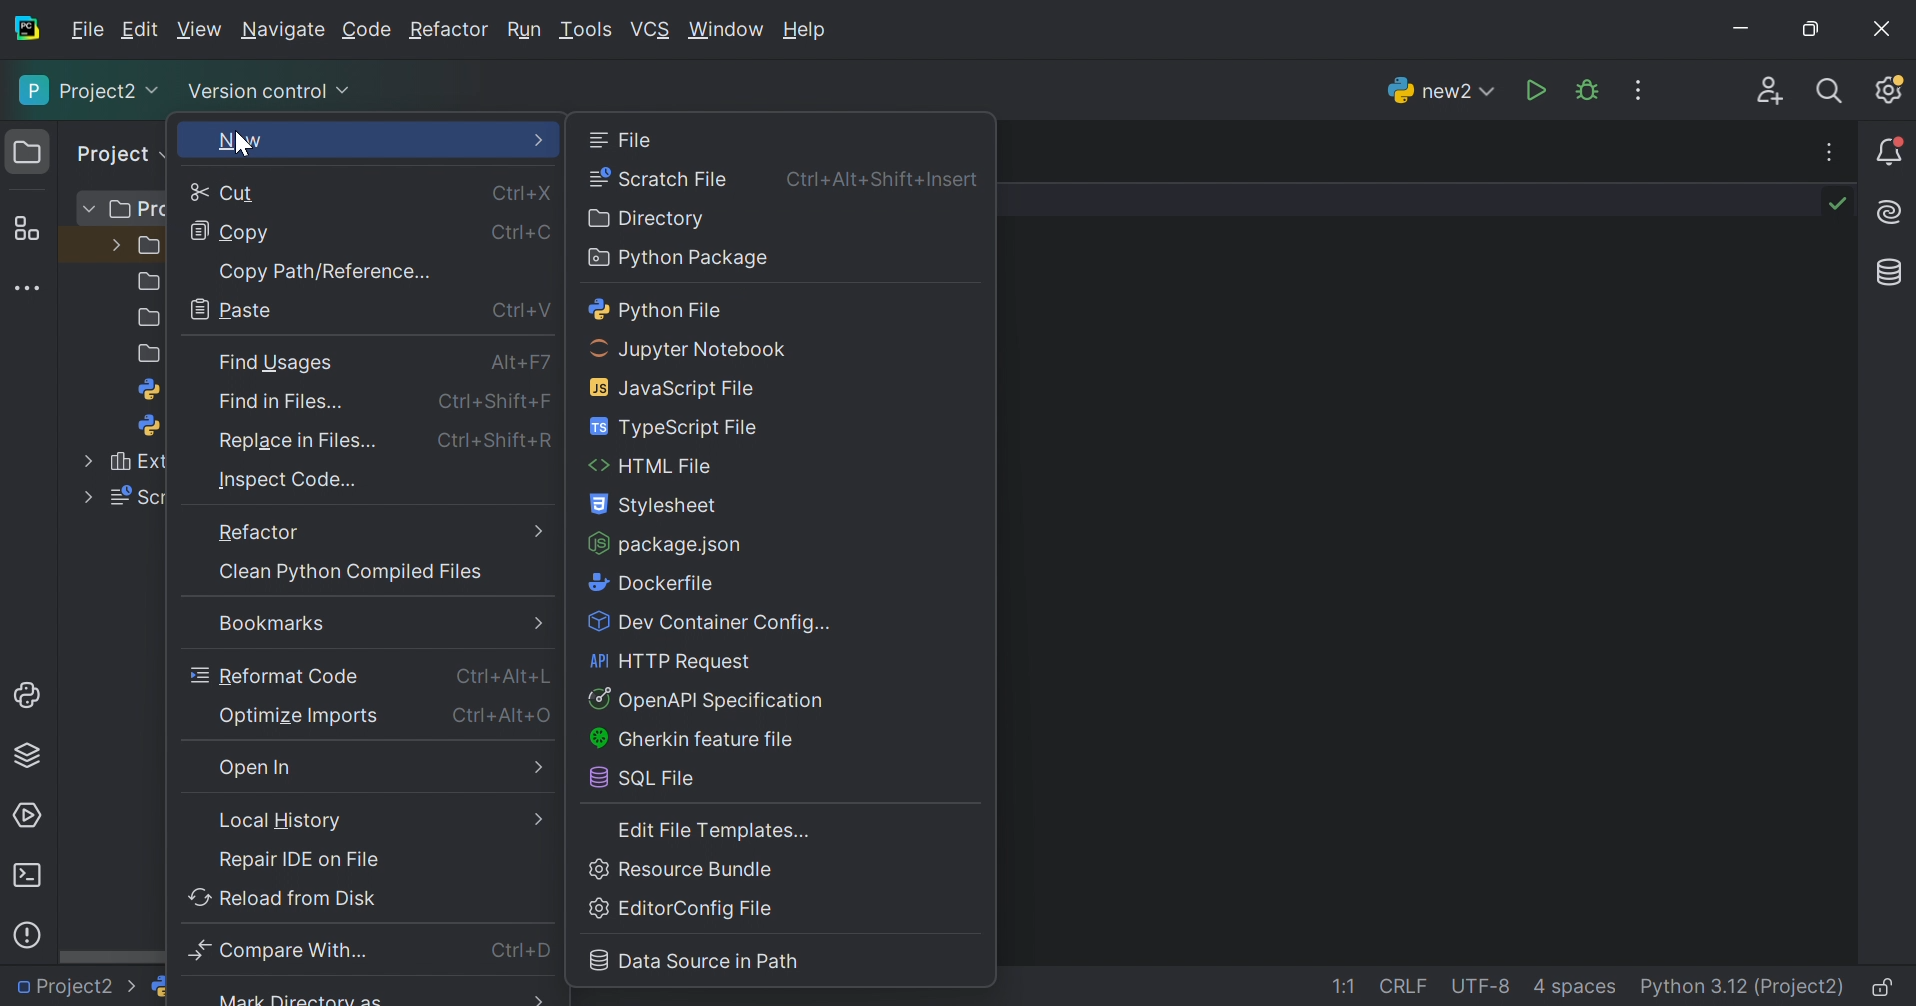 This screenshot has height=1006, width=1916. I want to click on Debug, so click(1587, 90).